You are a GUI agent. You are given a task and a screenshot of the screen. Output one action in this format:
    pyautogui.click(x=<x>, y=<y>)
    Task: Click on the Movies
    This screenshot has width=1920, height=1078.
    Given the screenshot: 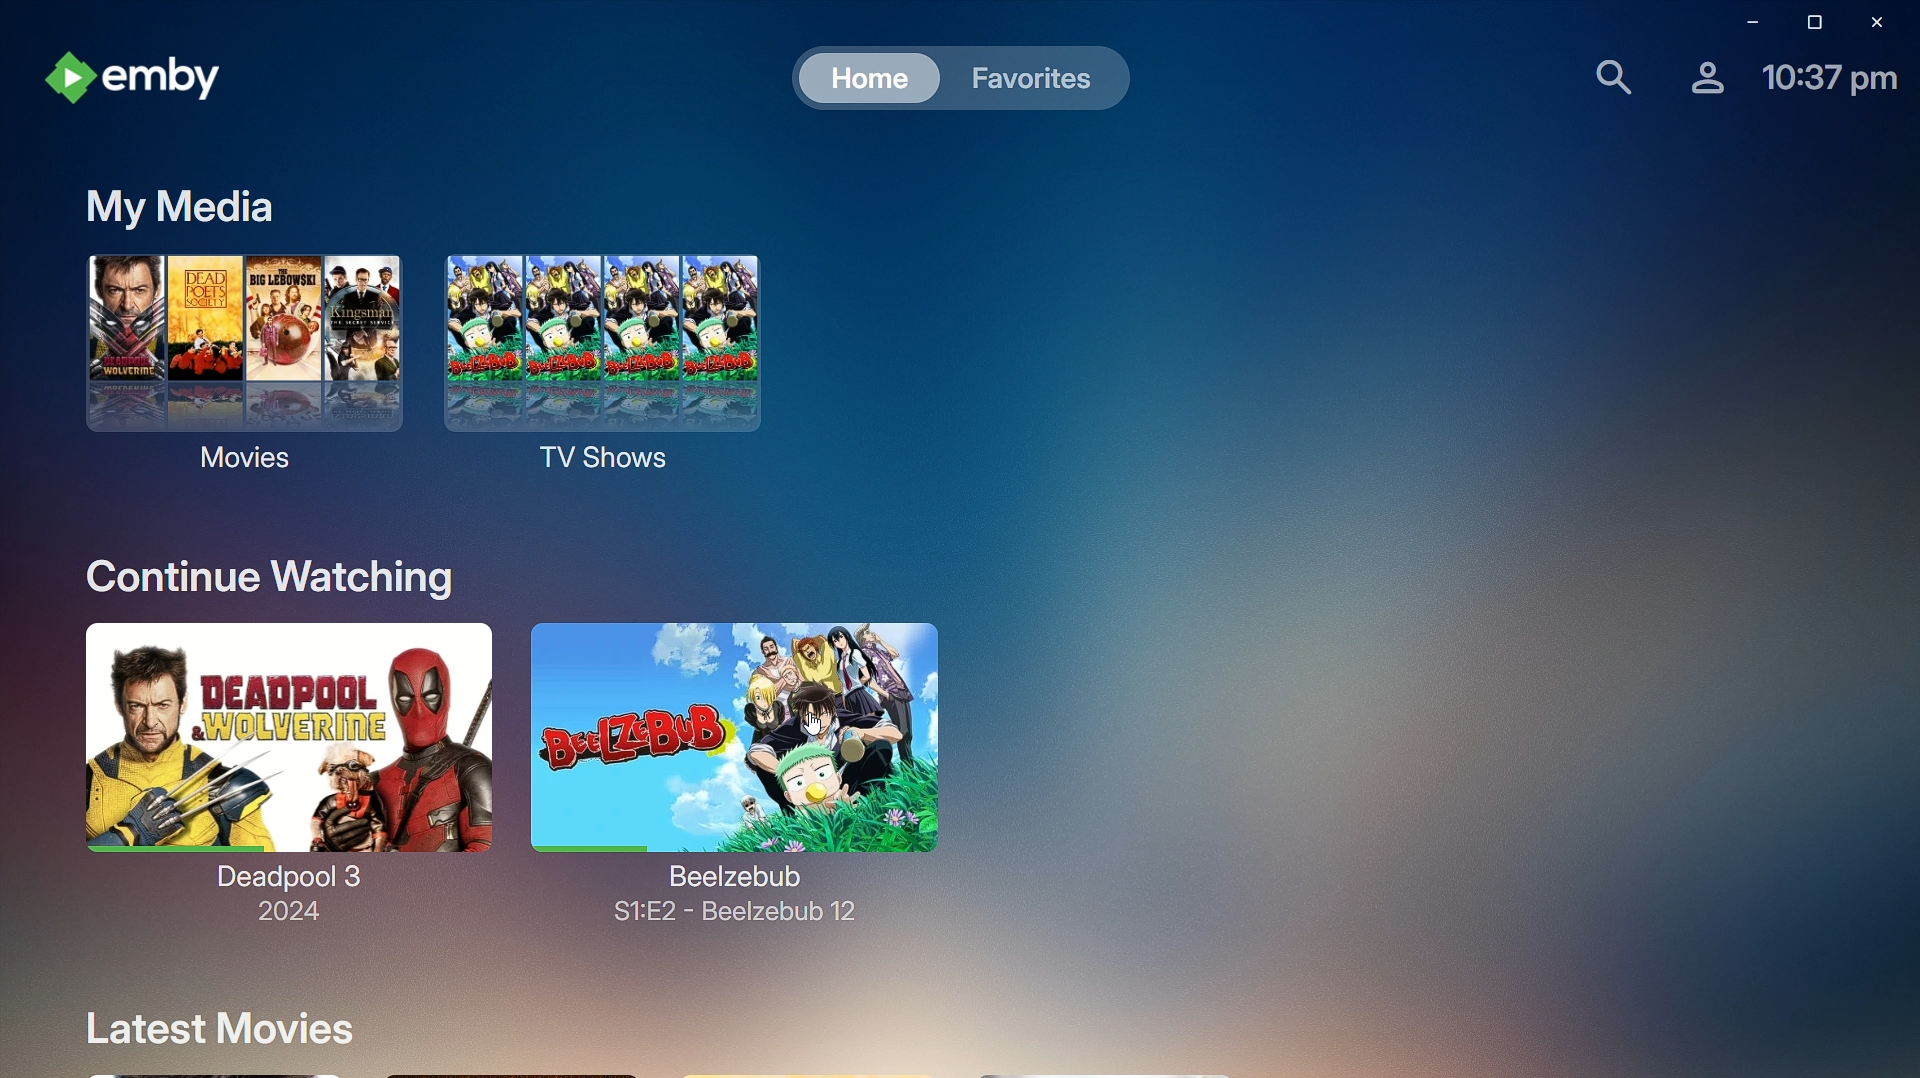 What is the action you would take?
    pyautogui.click(x=234, y=365)
    